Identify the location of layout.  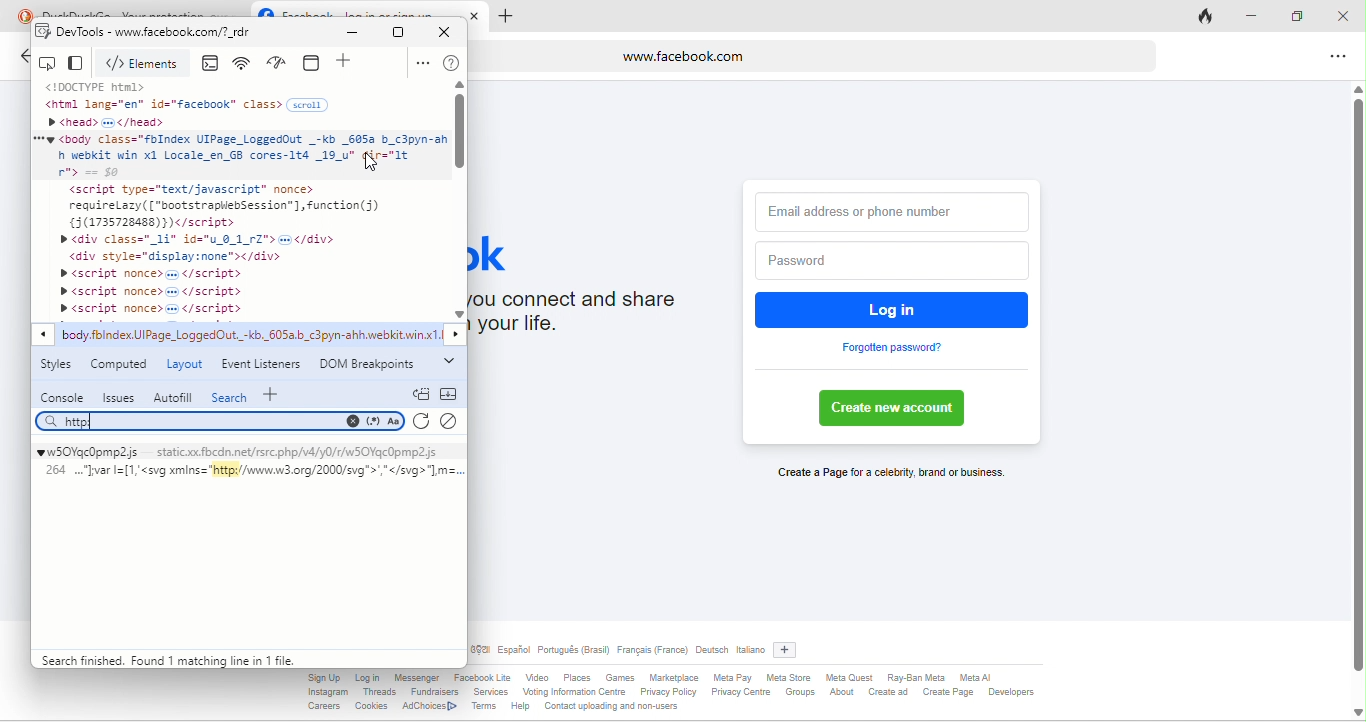
(185, 363).